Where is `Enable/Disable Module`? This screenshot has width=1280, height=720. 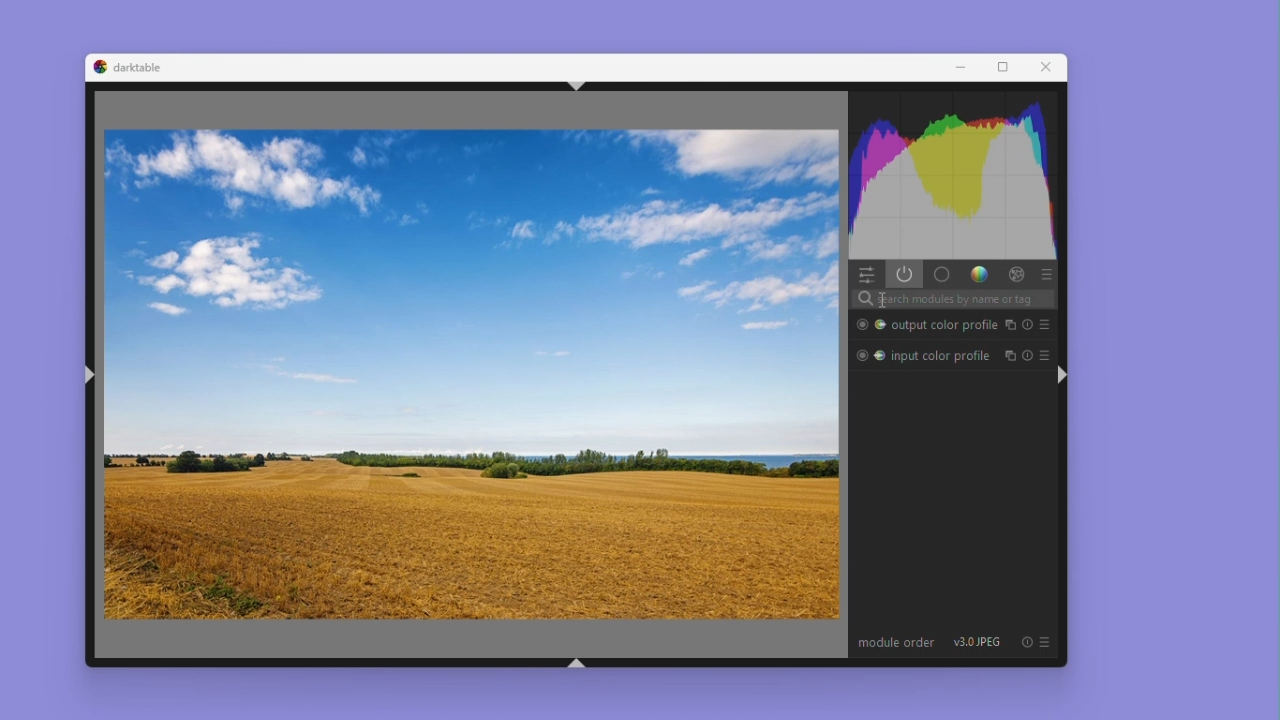 Enable/Disable Module is located at coordinates (861, 325).